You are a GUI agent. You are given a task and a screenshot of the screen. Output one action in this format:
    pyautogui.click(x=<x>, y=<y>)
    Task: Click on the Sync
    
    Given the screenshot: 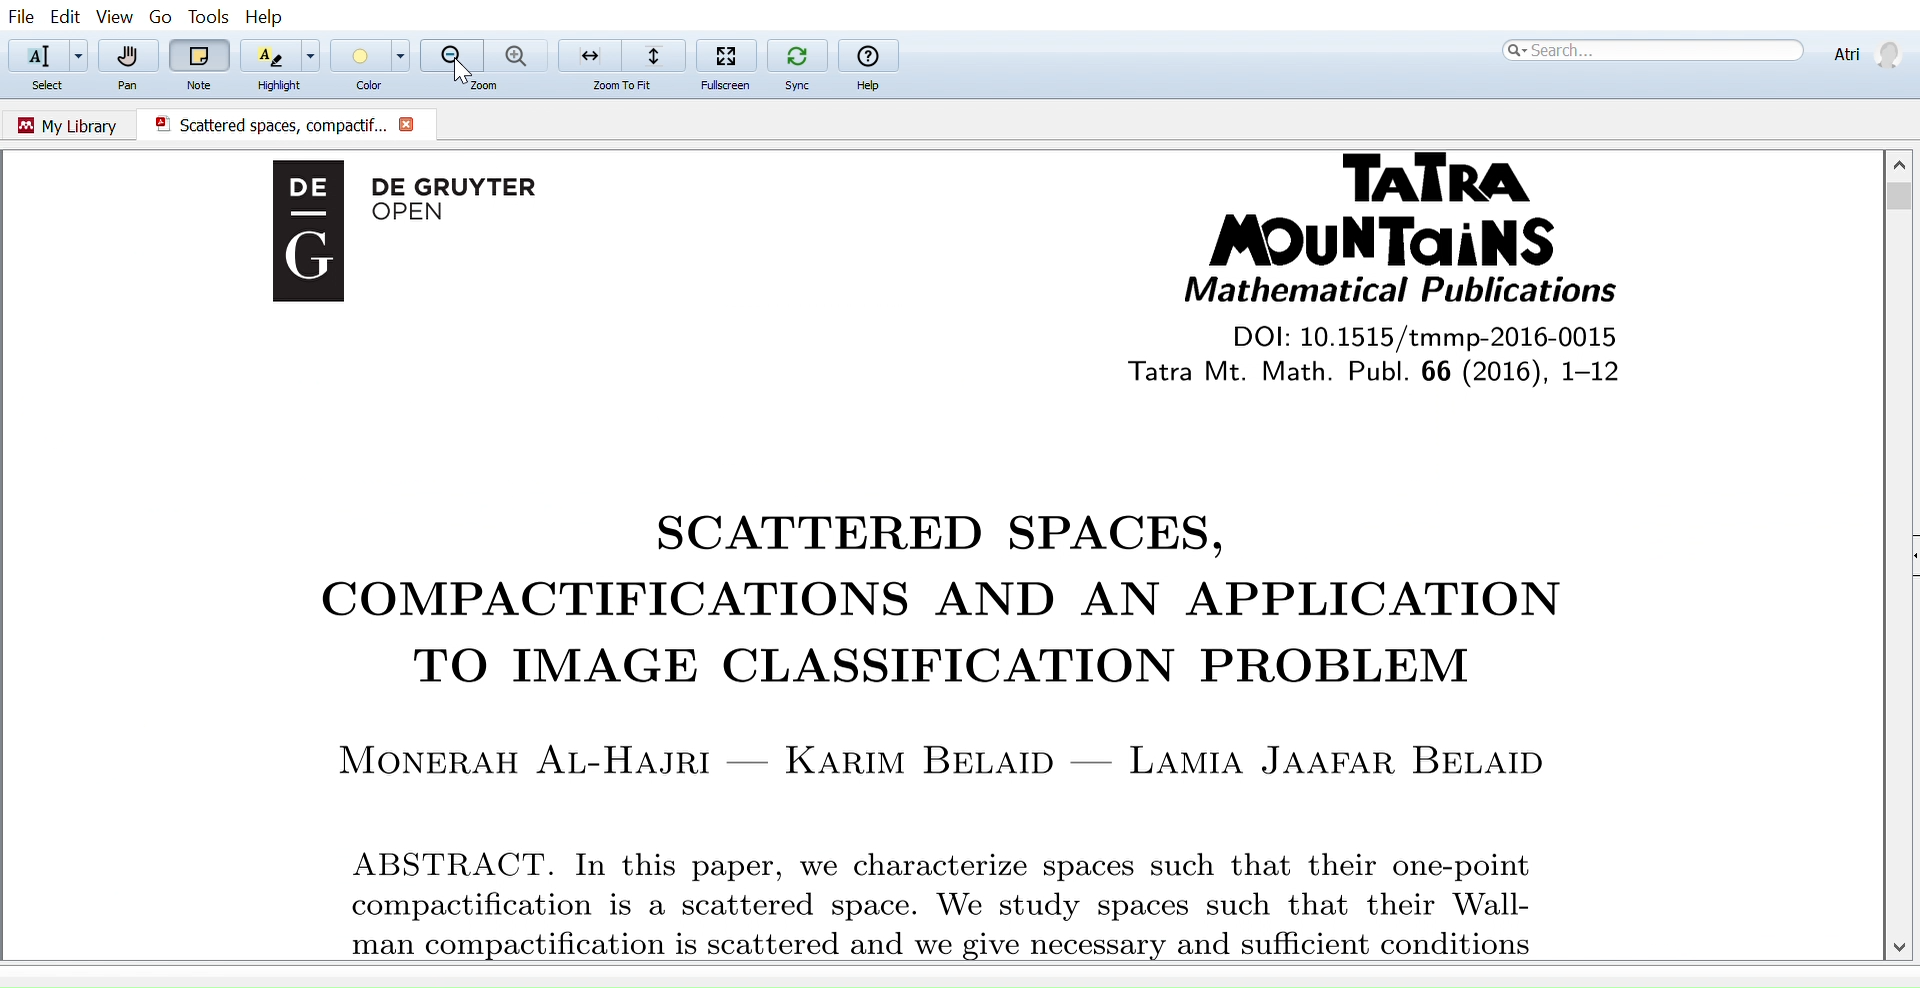 What is the action you would take?
    pyautogui.click(x=797, y=85)
    